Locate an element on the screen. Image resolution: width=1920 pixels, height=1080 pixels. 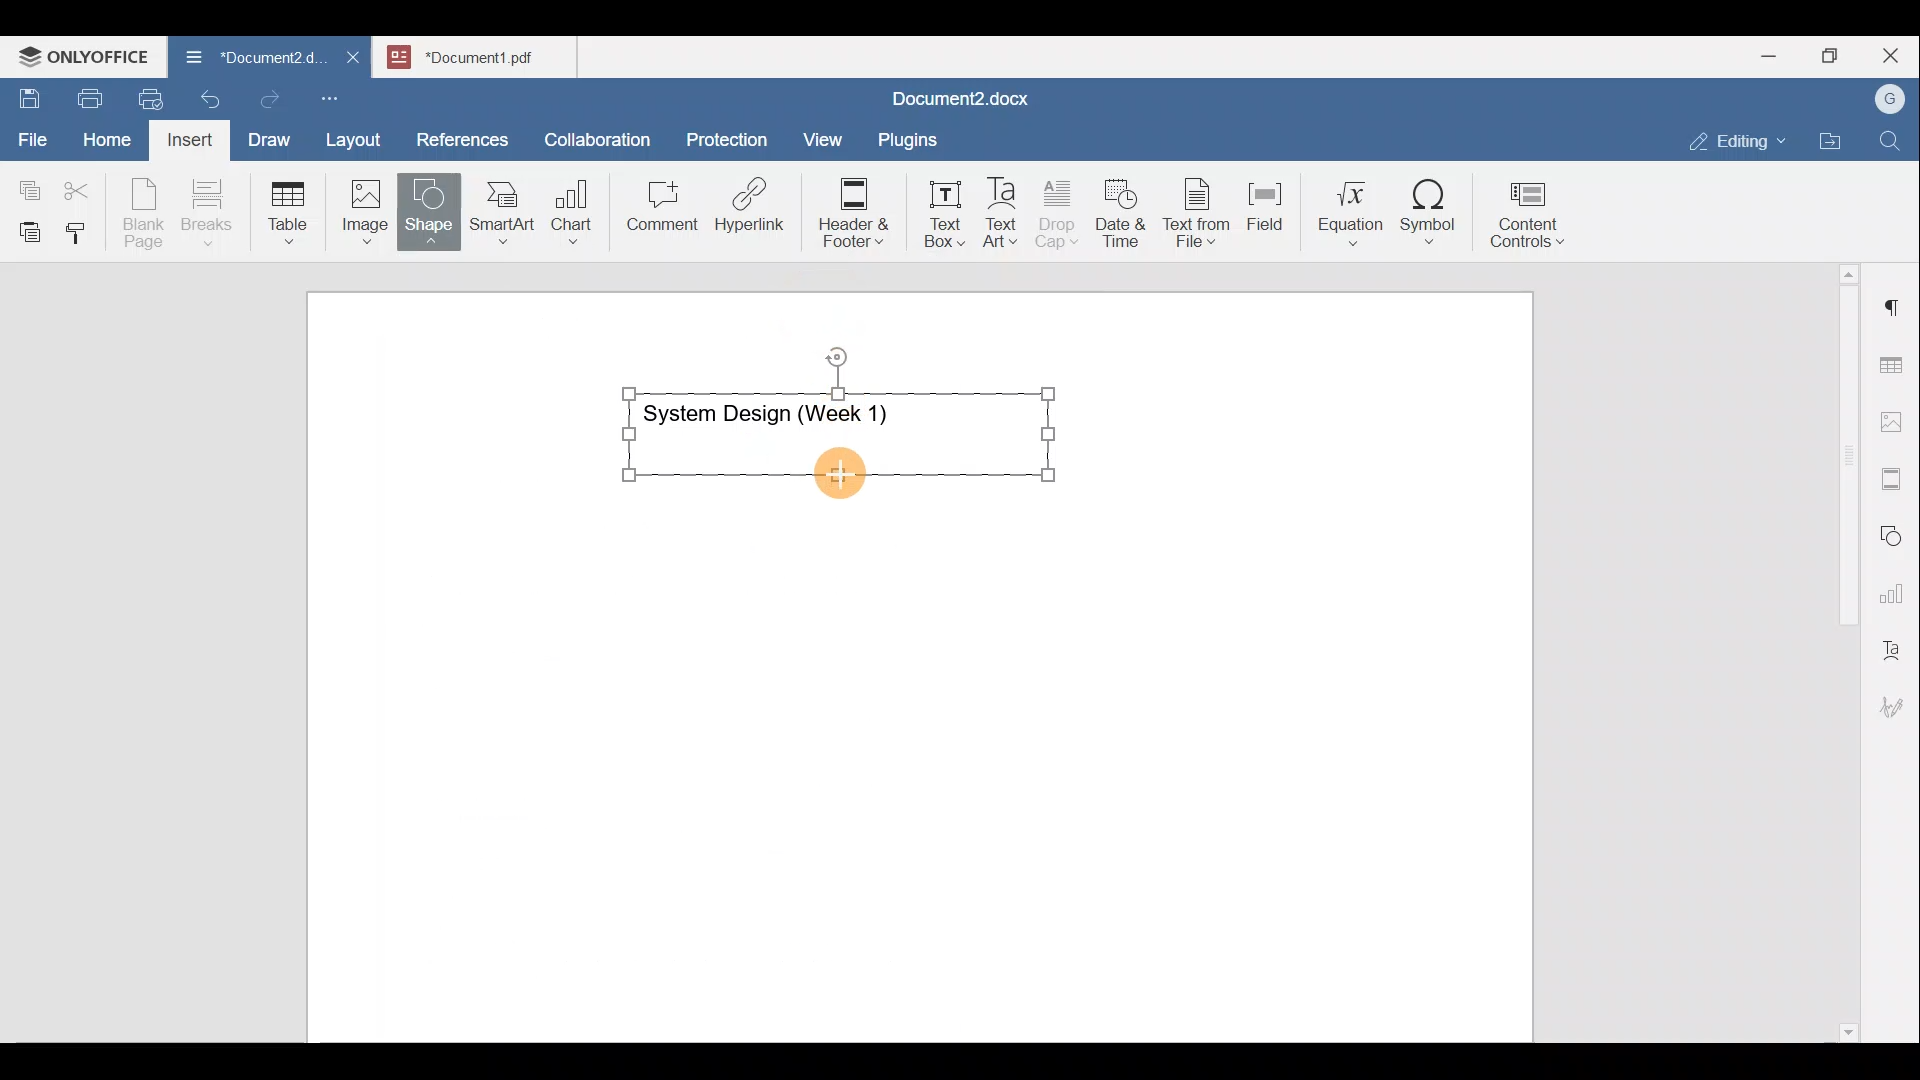
Layout is located at coordinates (358, 136).